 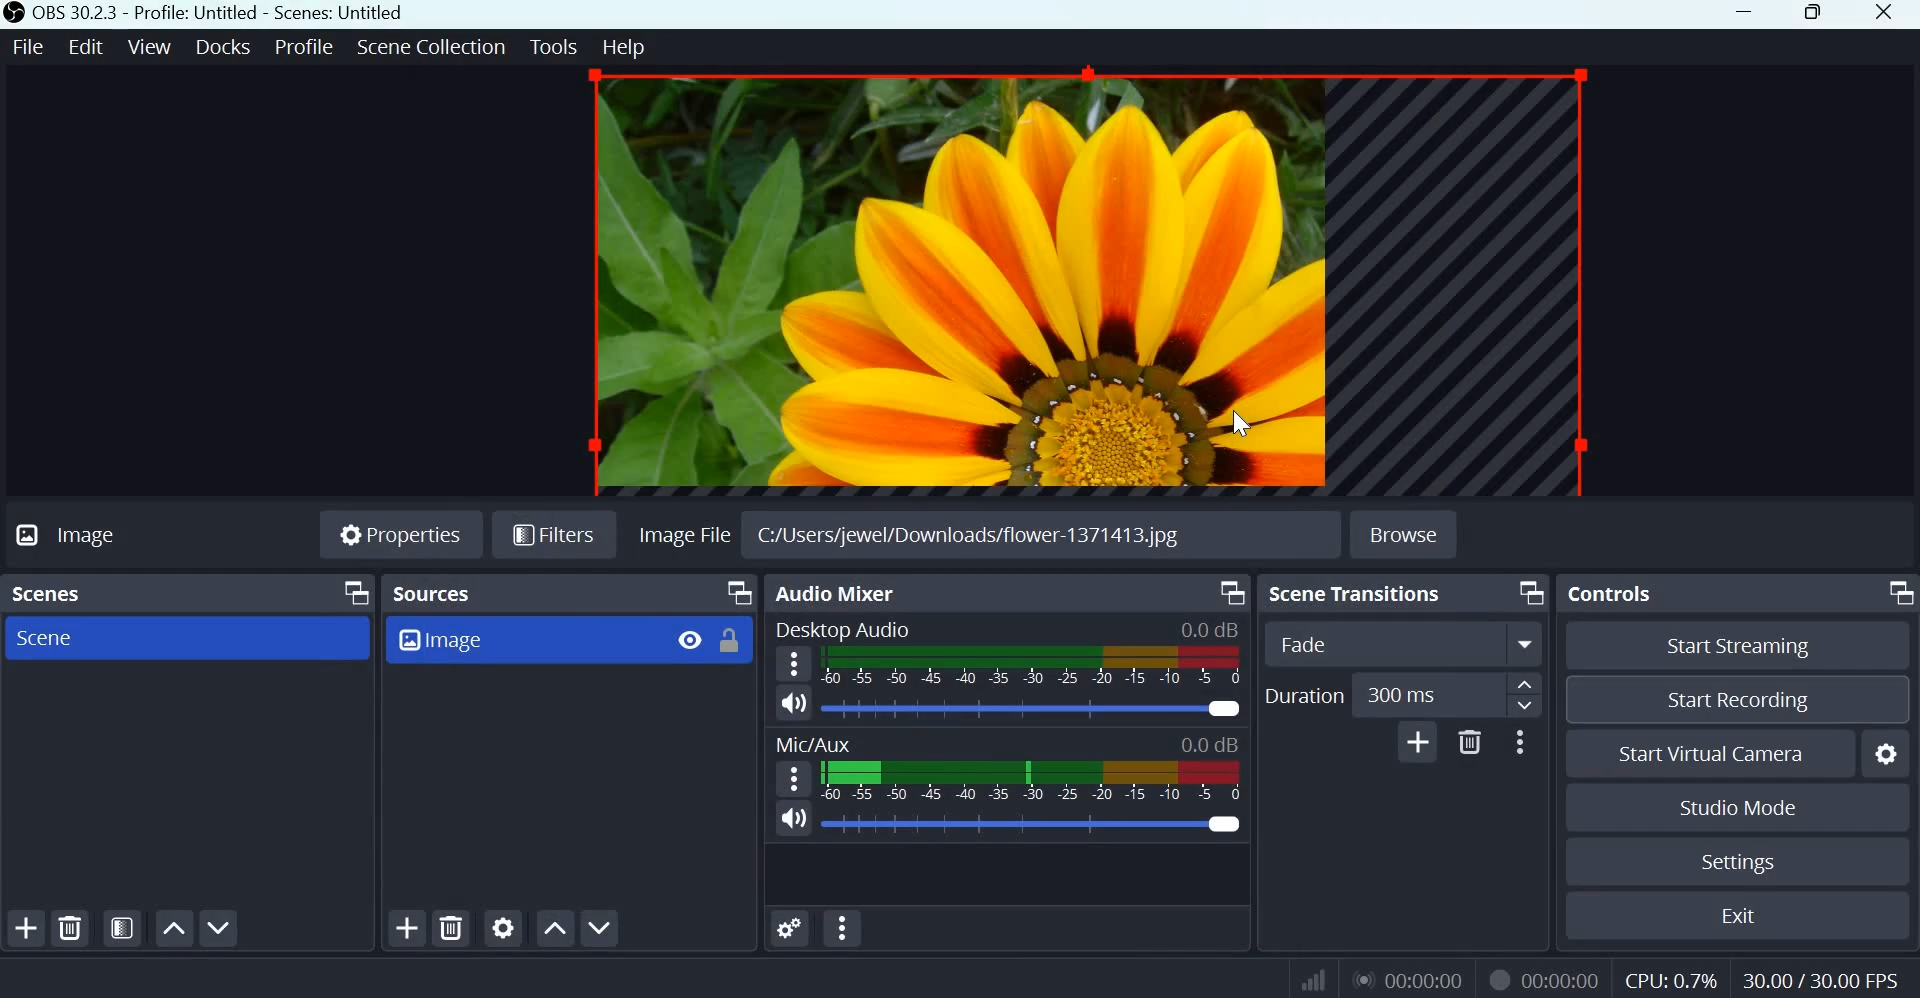 What do you see at coordinates (1669, 976) in the screenshot?
I see `CPU: 0.7%` at bounding box center [1669, 976].